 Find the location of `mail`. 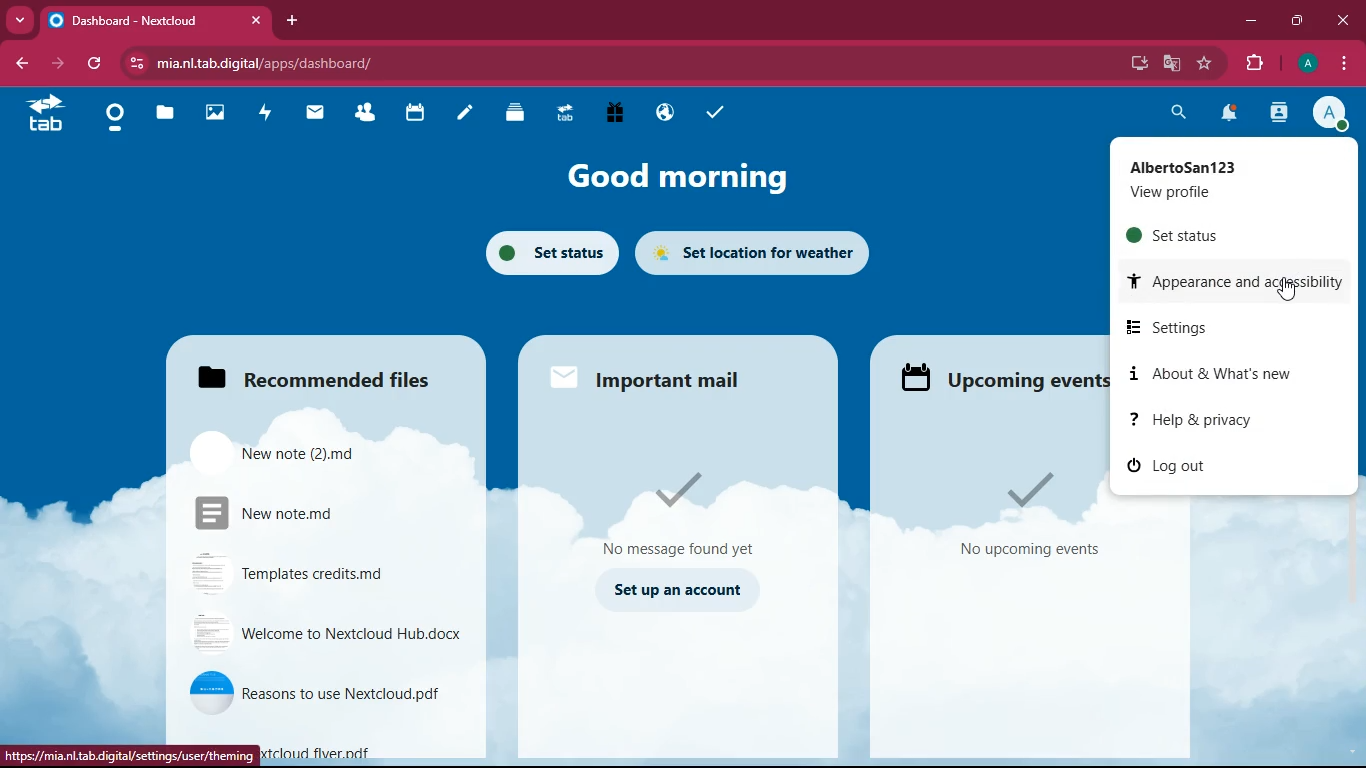

mail is located at coordinates (657, 378).